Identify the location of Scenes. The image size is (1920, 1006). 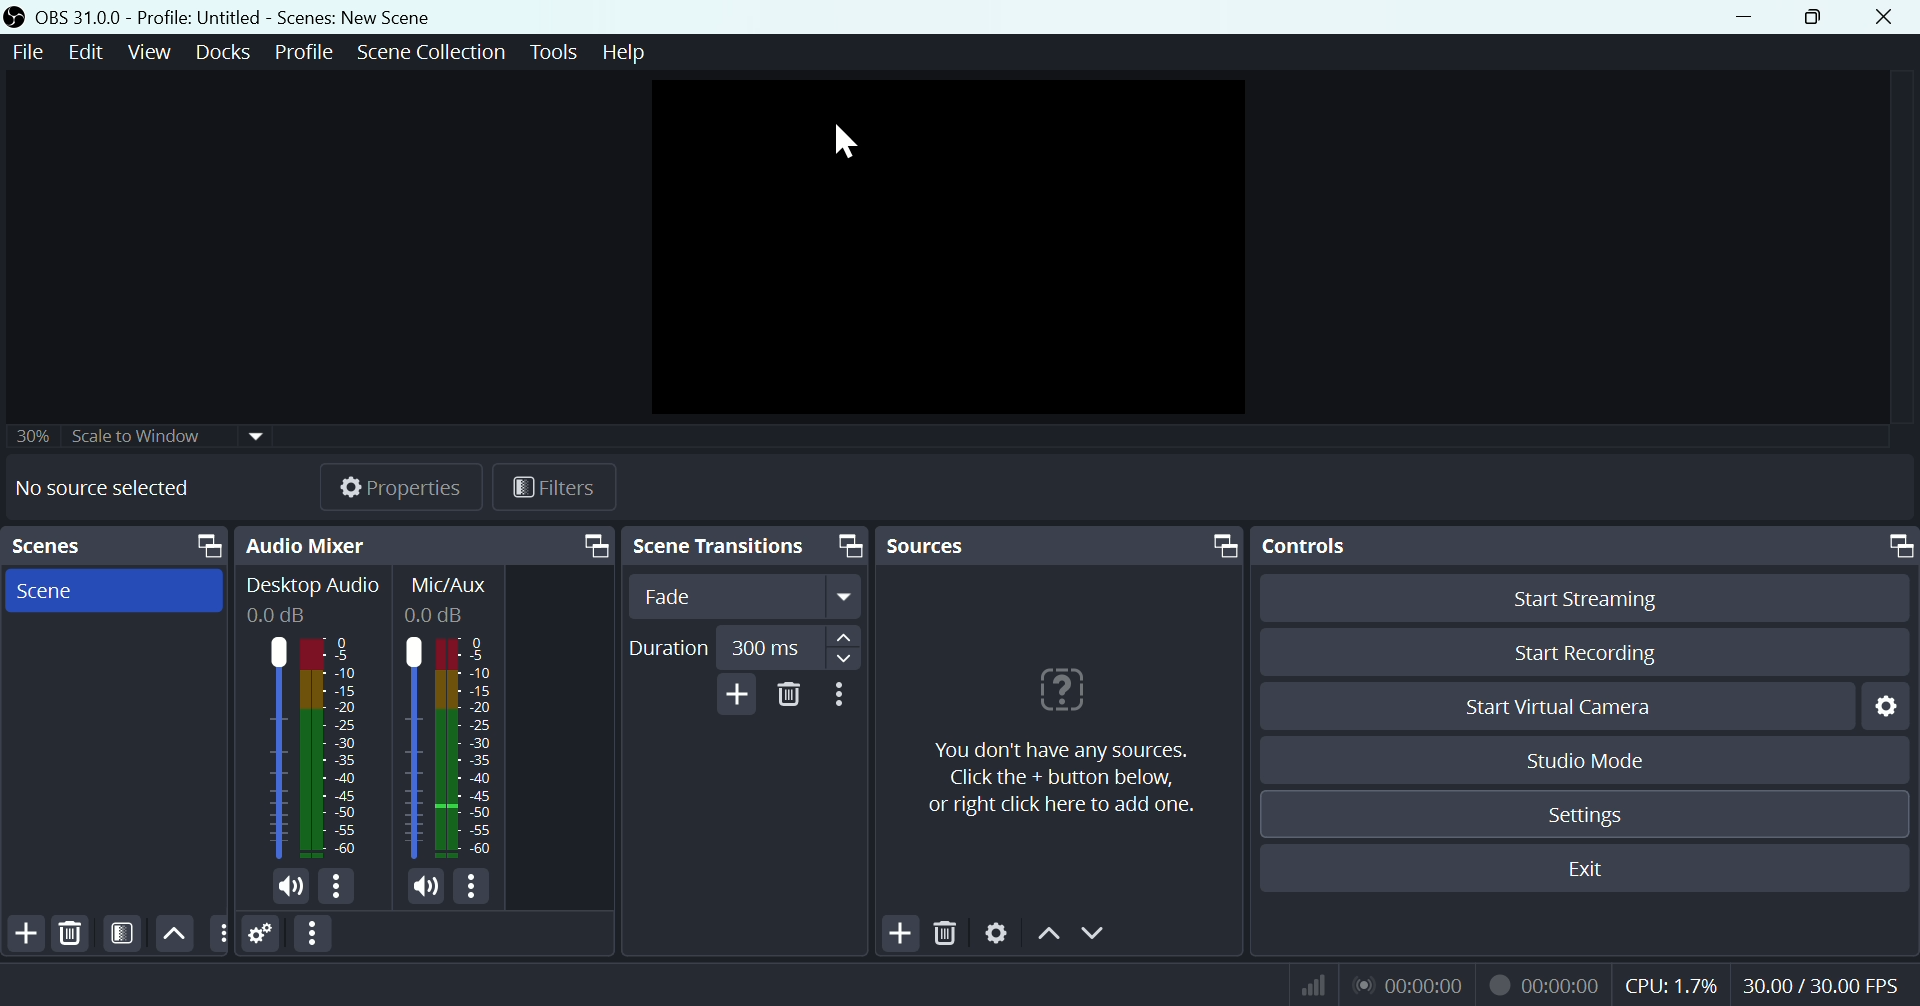
(113, 588).